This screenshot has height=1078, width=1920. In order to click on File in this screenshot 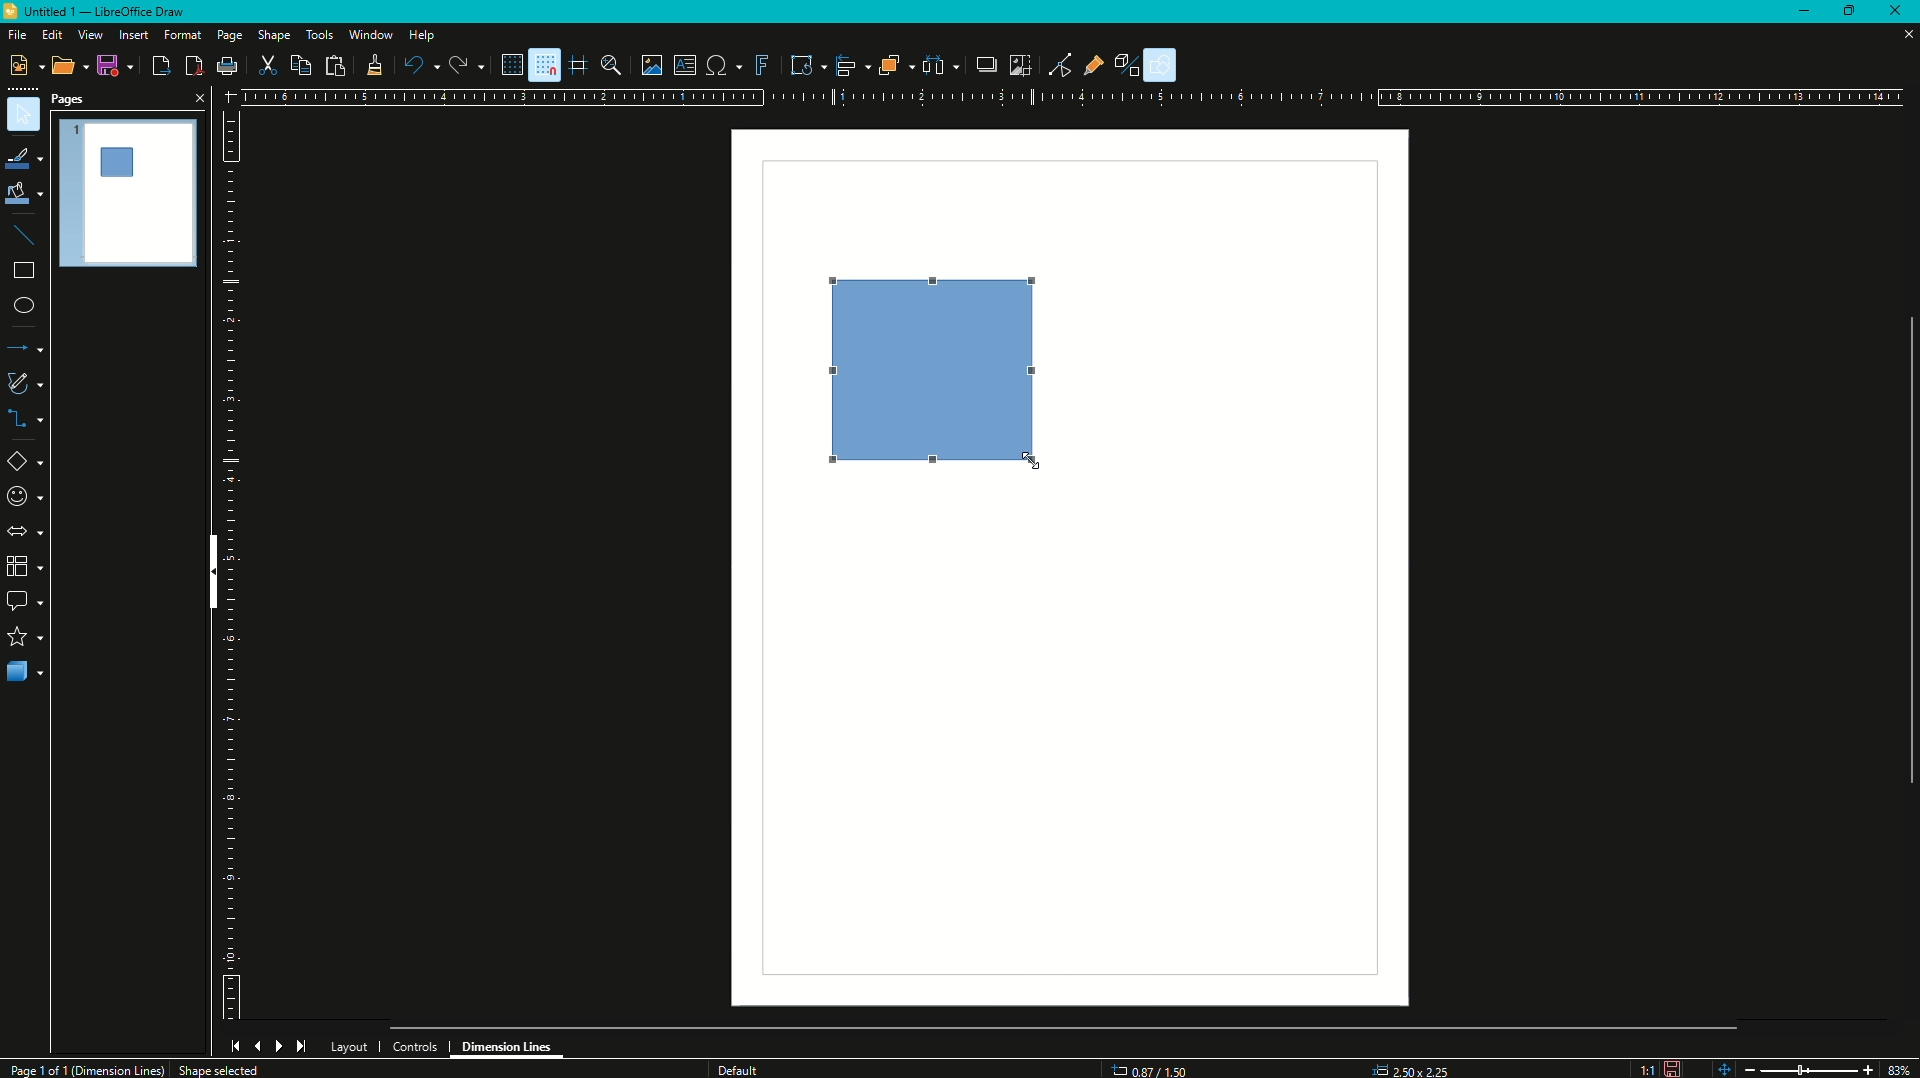, I will do `click(16, 35)`.